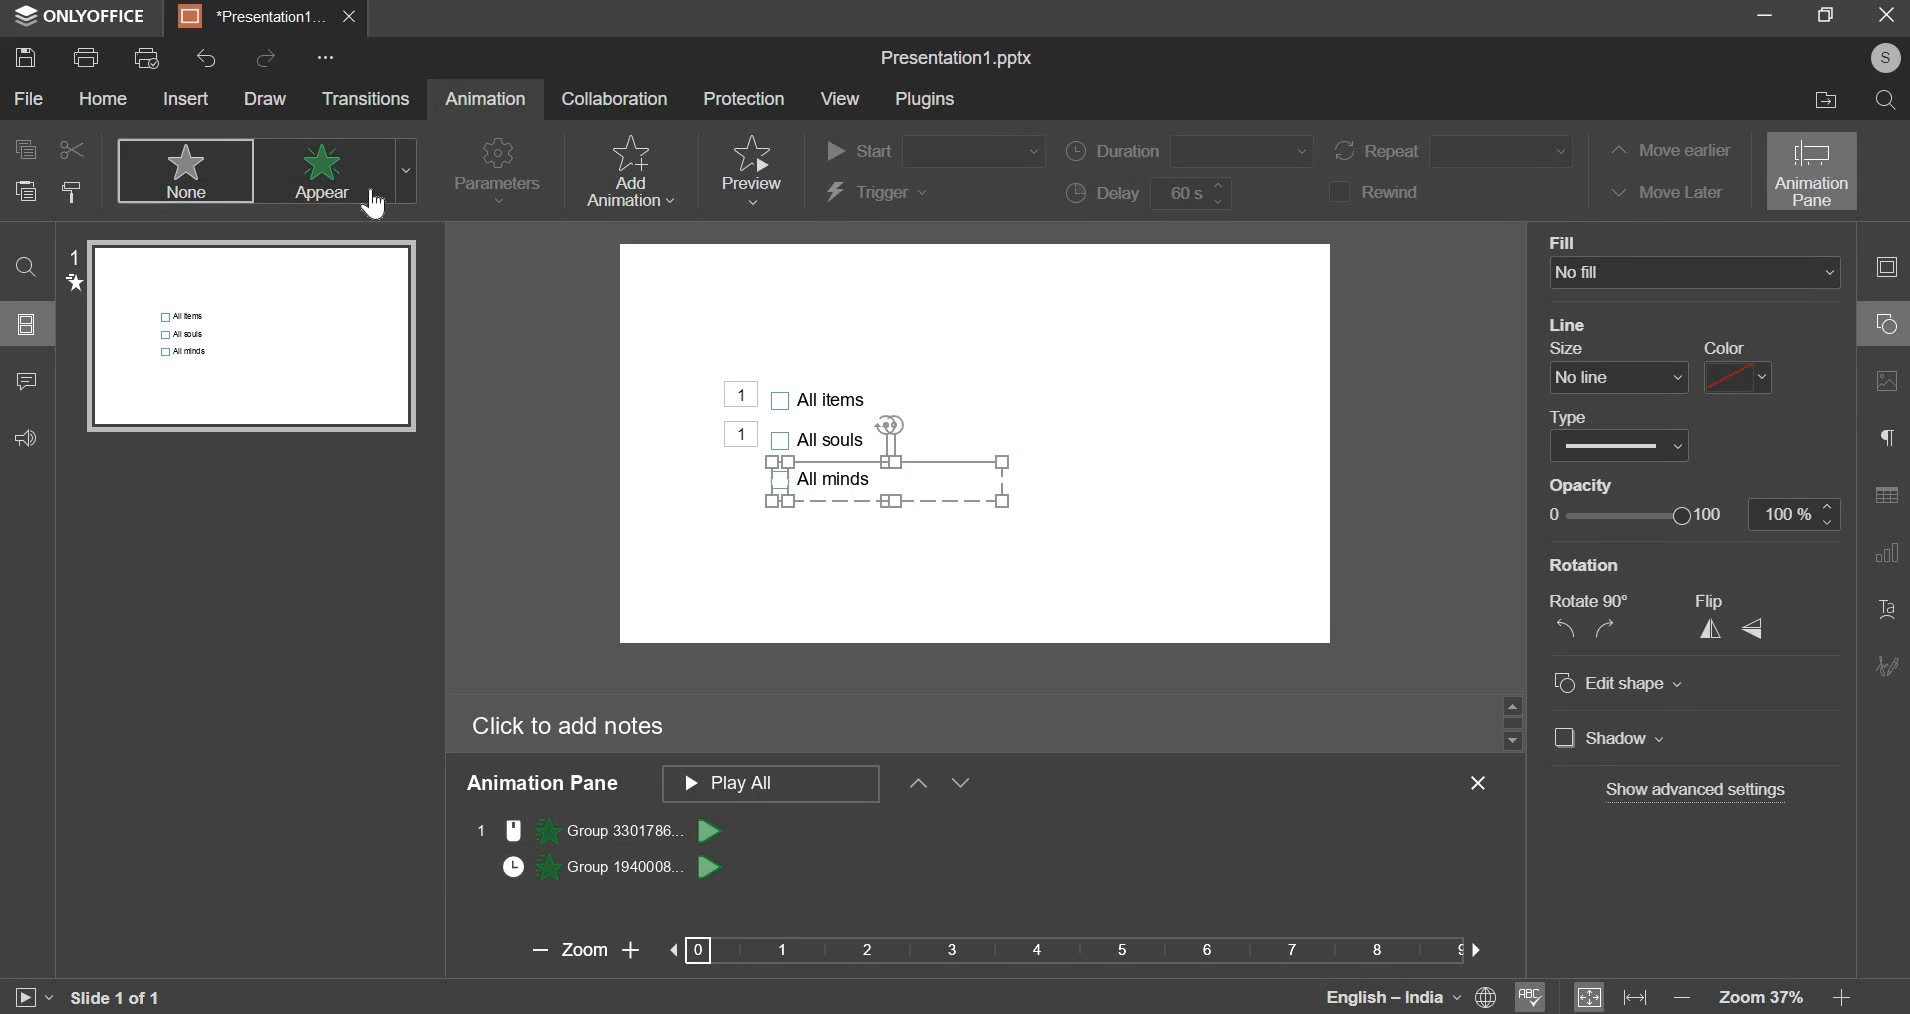 Image resolution: width=1910 pixels, height=1014 pixels. Describe the element at coordinates (568, 727) in the screenshot. I see `click to add notes` at that location.